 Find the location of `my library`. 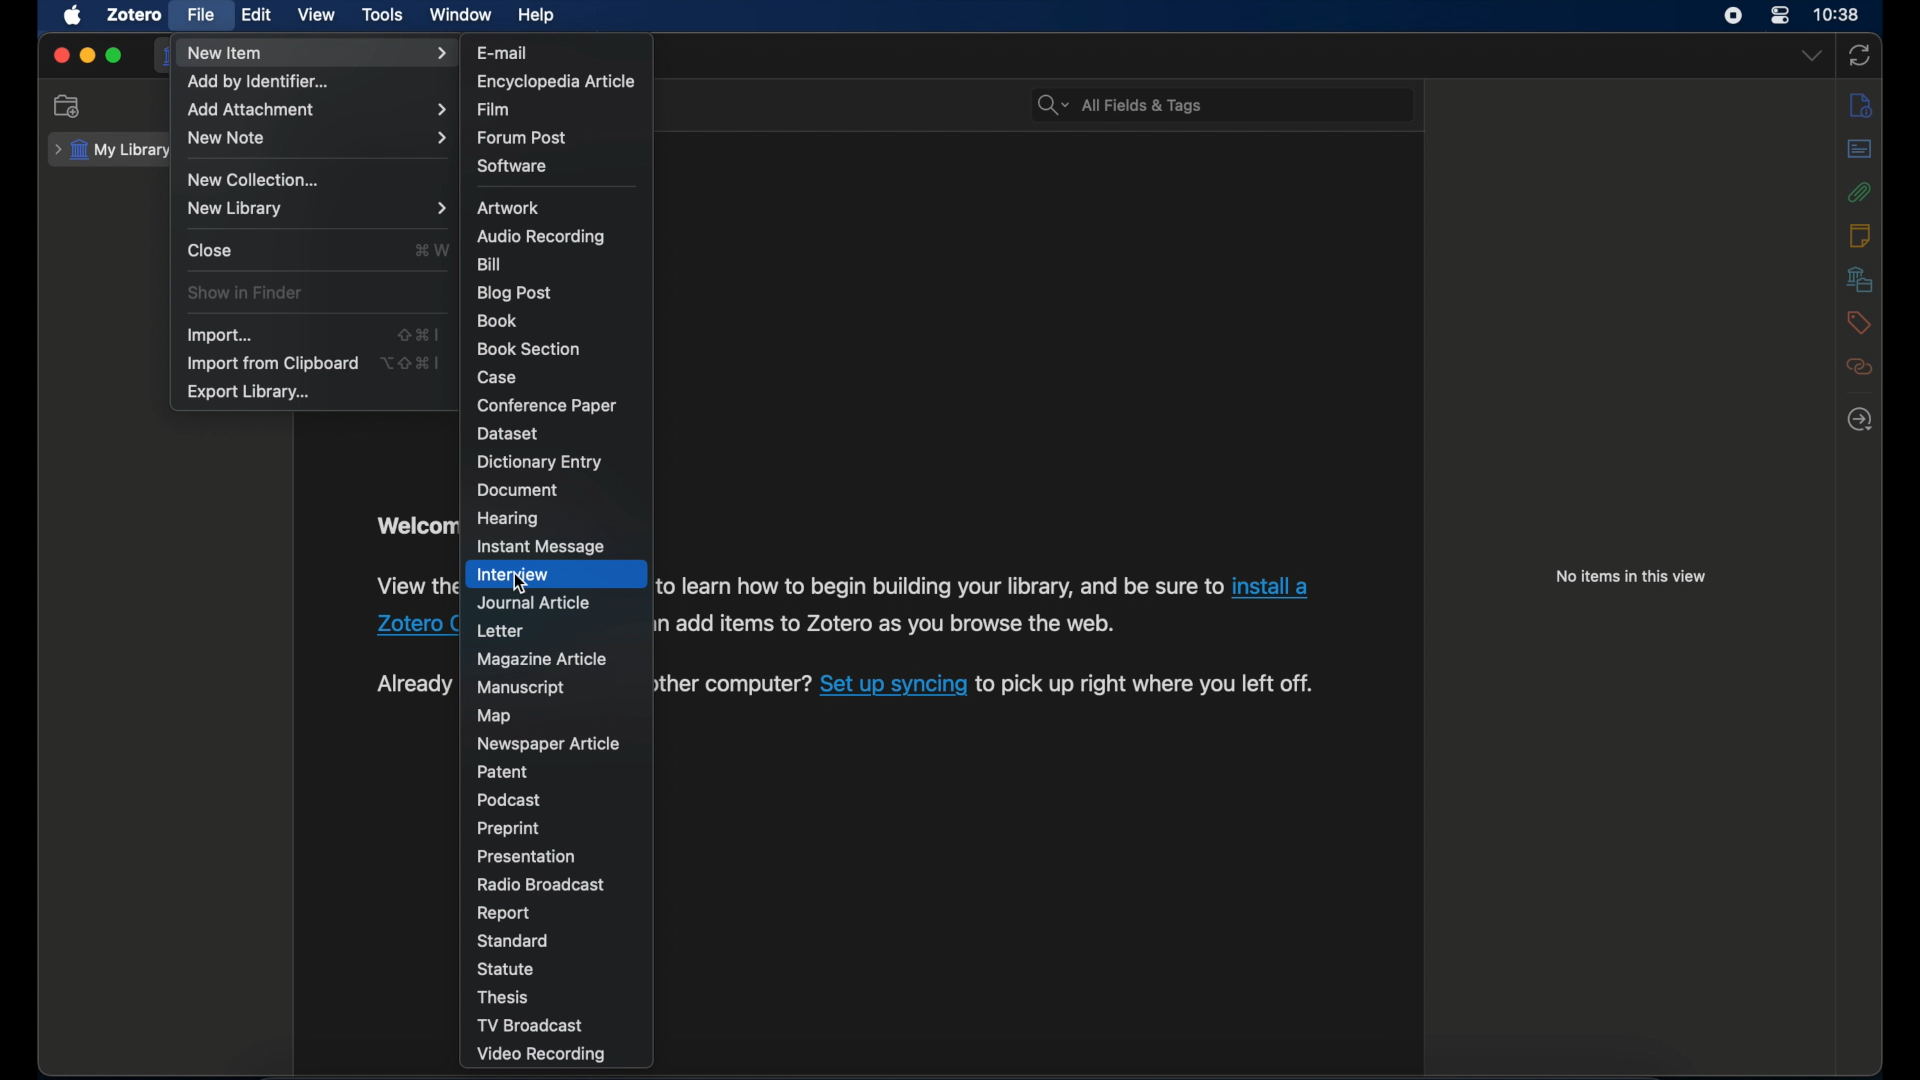

my library is located at coordinates (110, 151).